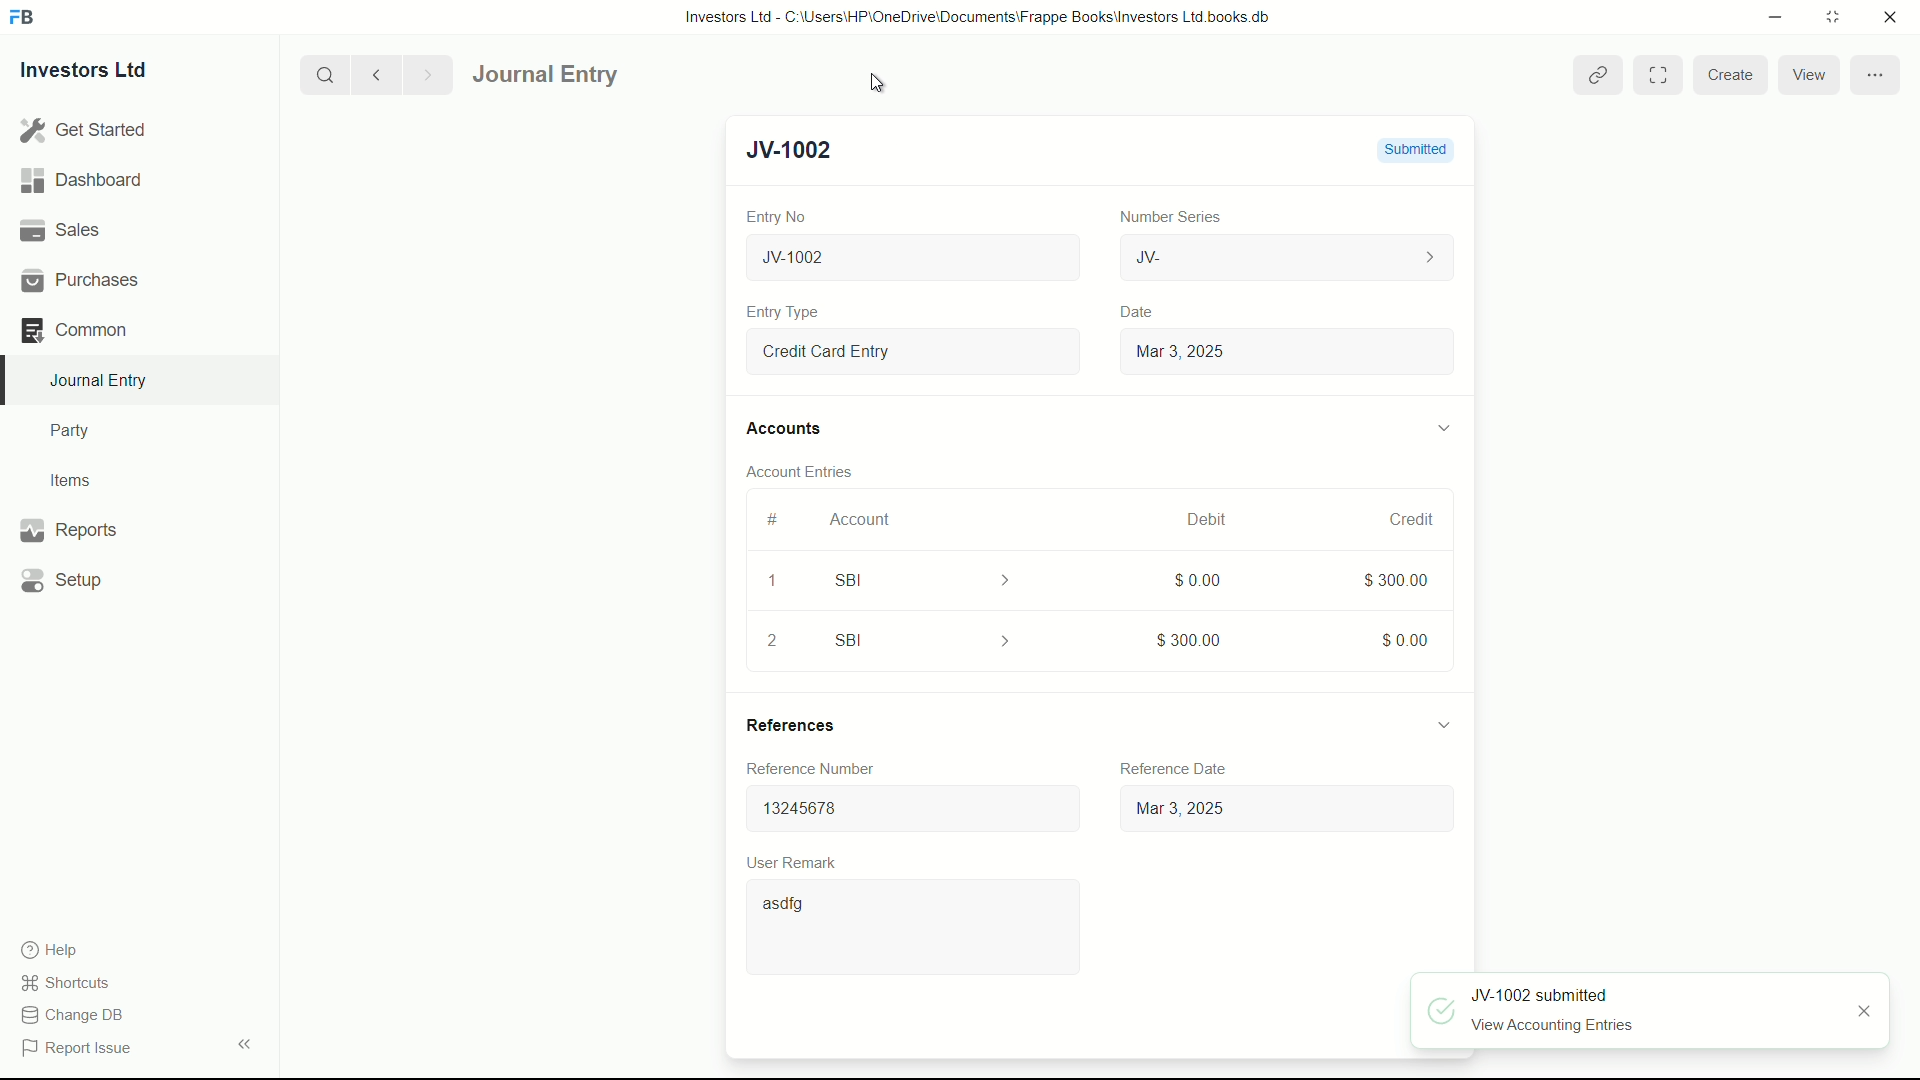 This screenshot has width=1920, height=1080. What do you see at coordinates (424, 74) in the screenshot?
I see `Next` at bounding box center [424, 74].